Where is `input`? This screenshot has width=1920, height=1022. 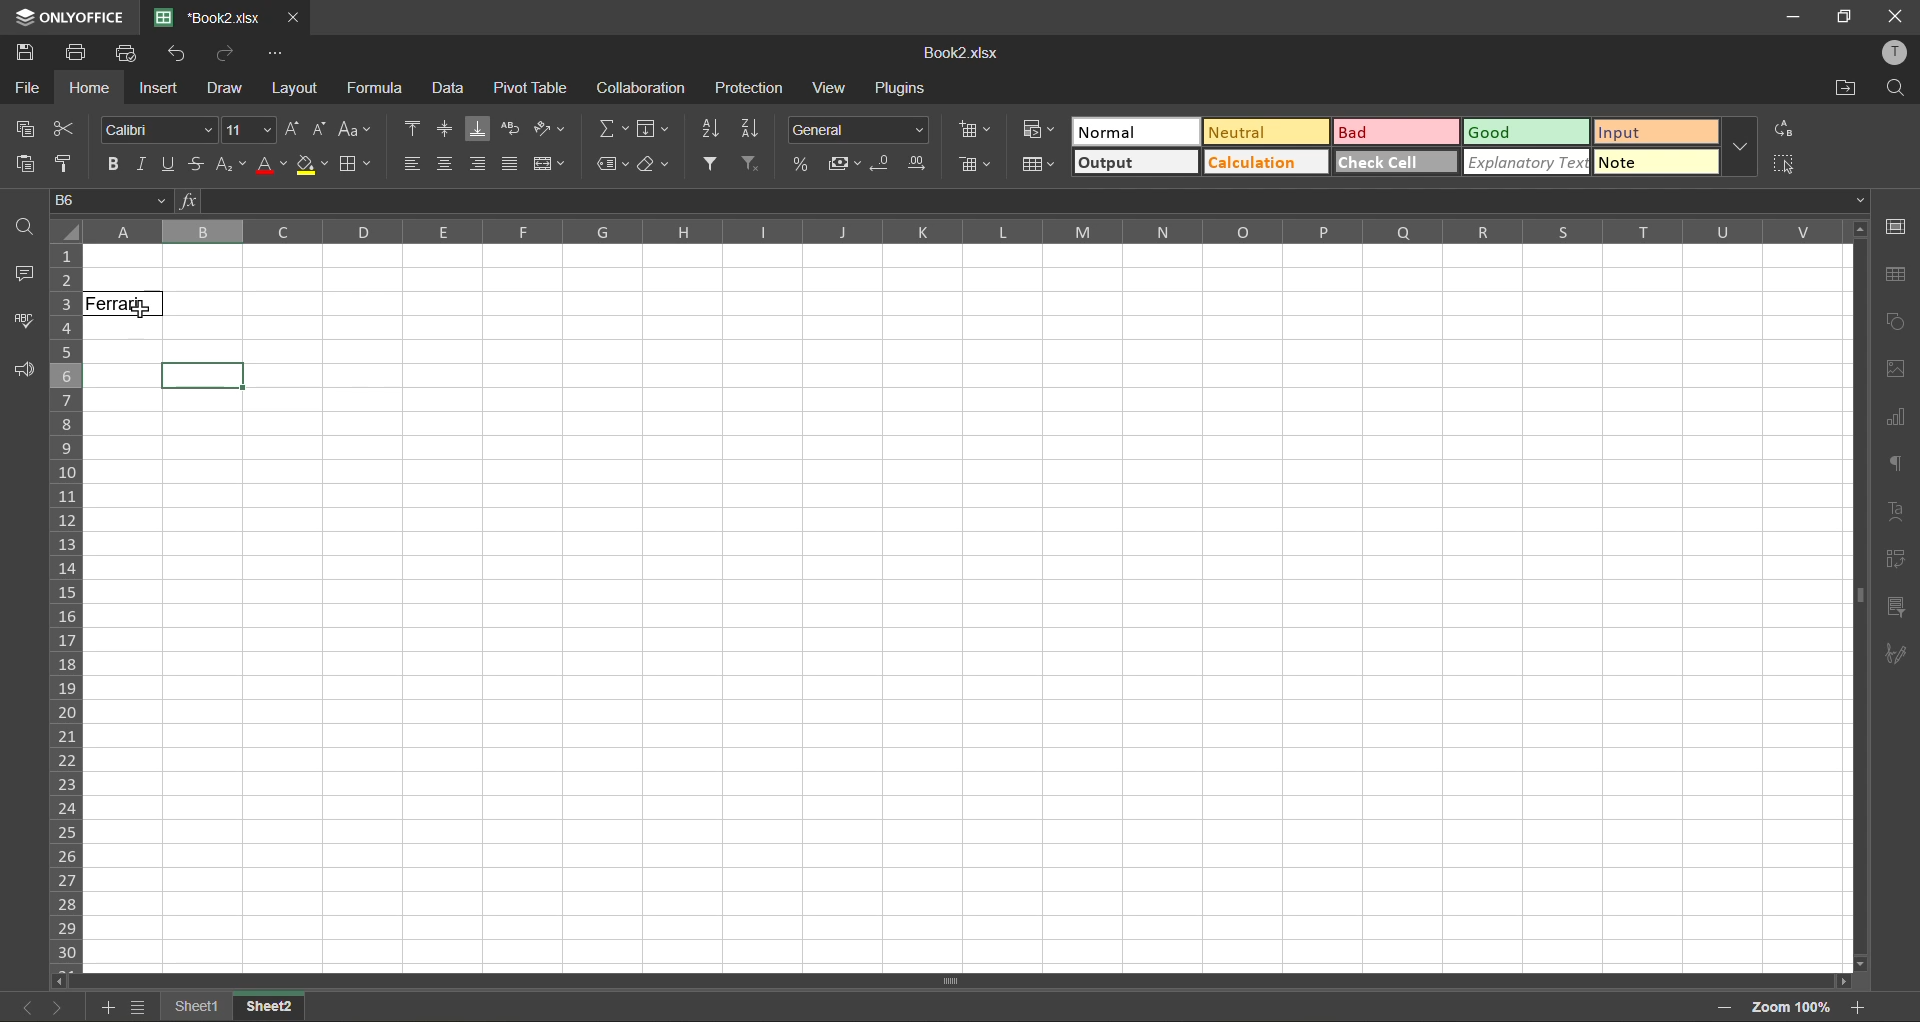 input is located at coordinates (1657, 132).